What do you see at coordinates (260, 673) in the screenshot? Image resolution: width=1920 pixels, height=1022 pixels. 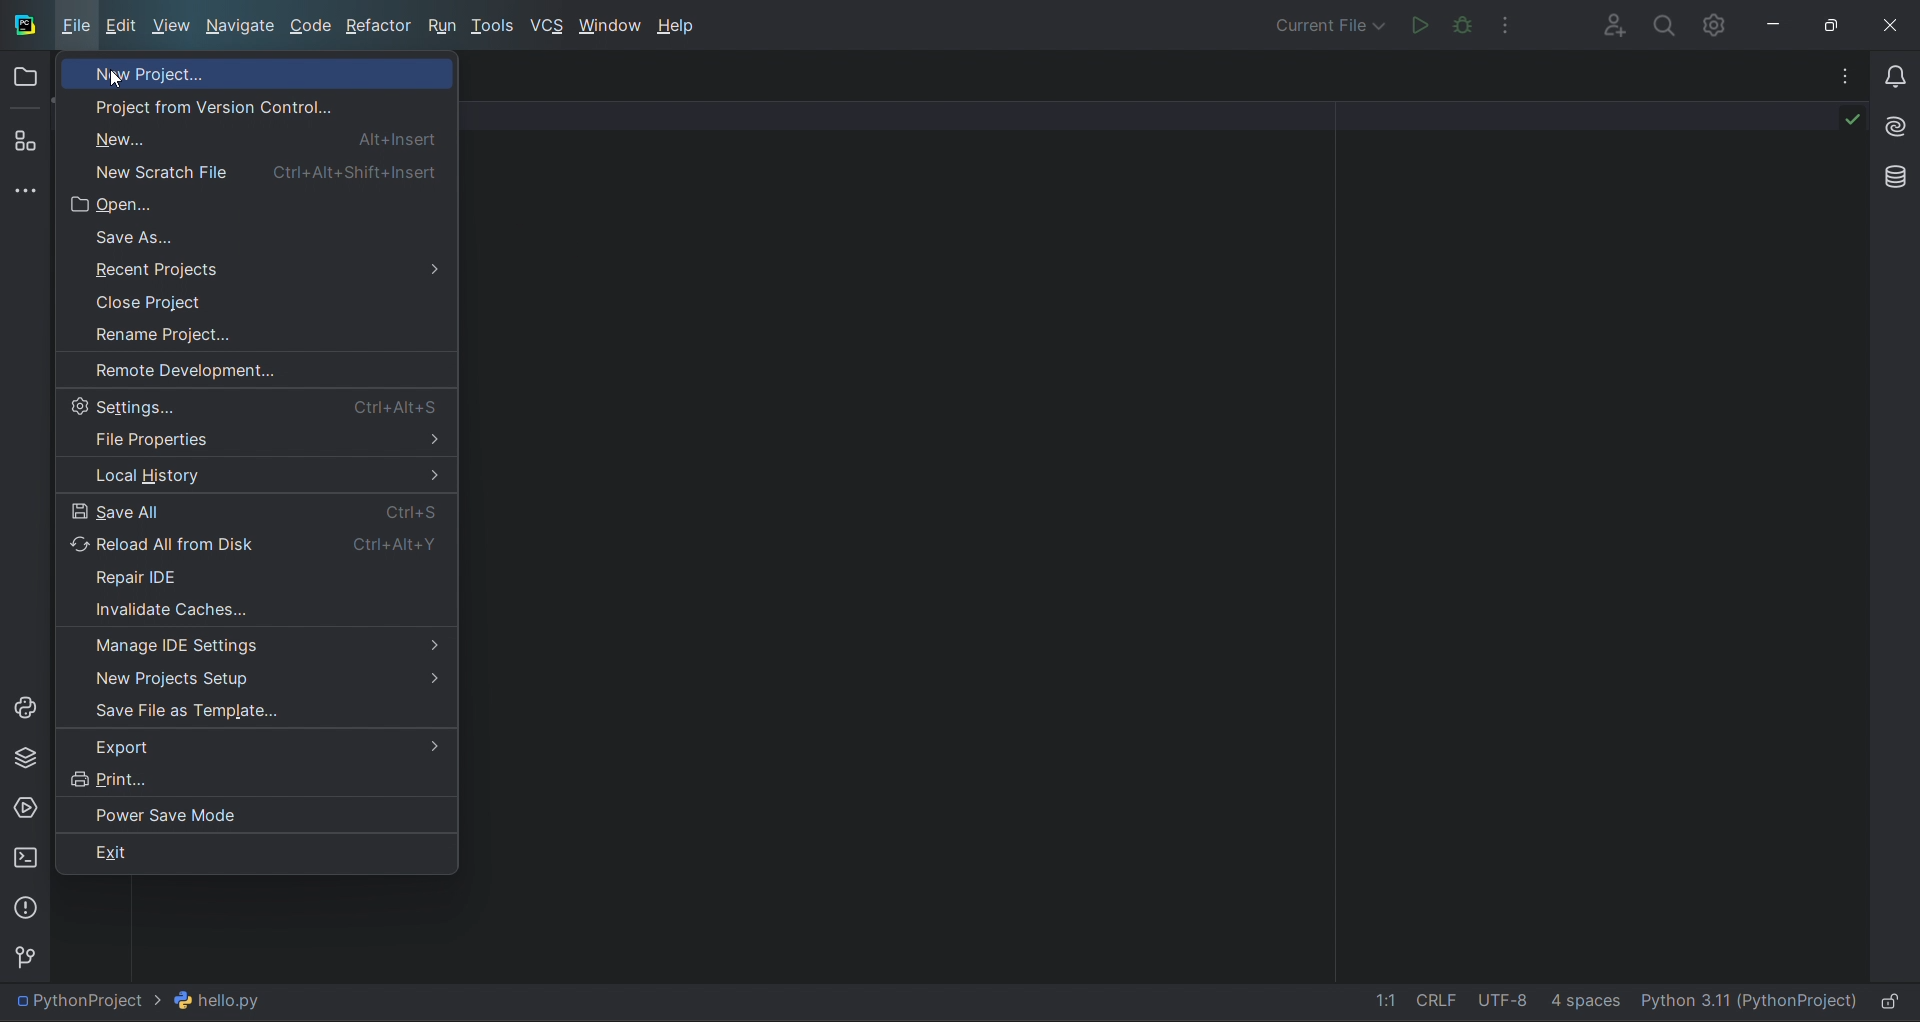 I see `setup` at bounding box center [260, 673].